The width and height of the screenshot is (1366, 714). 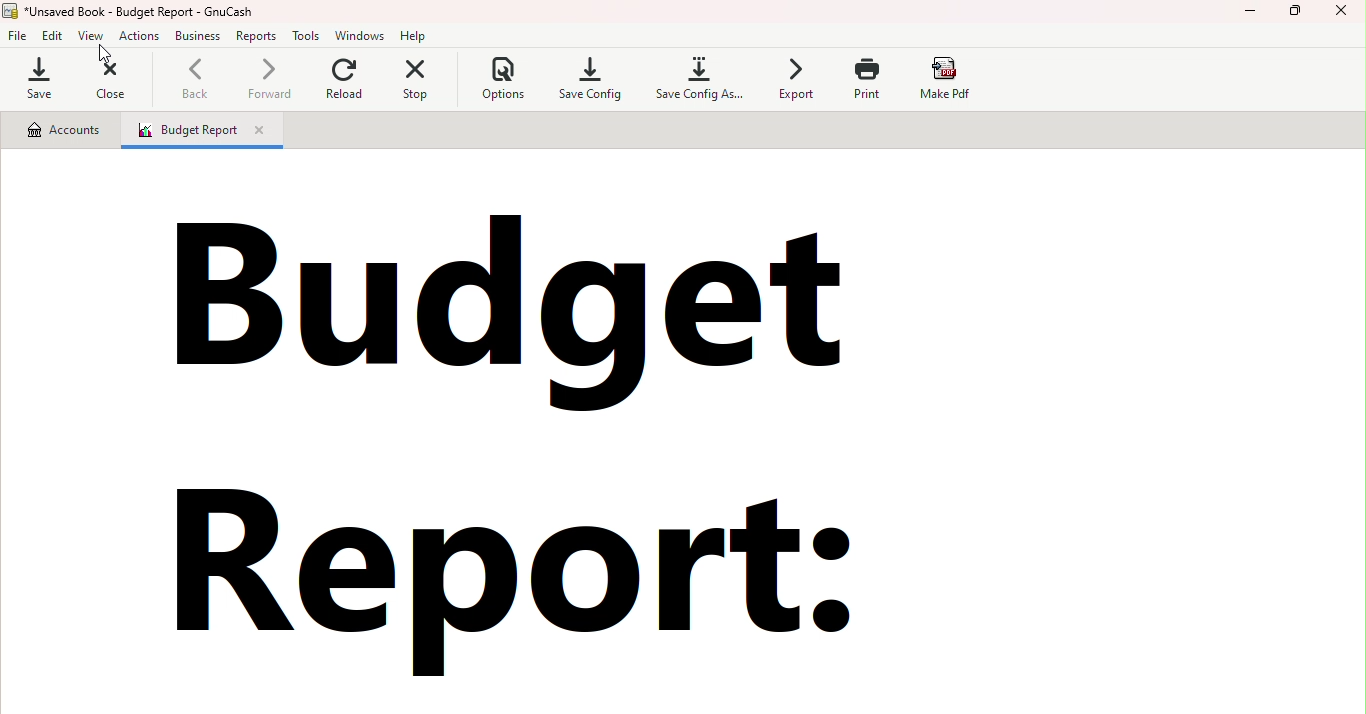 I want to click on Stop, so click(x=416, y=80).